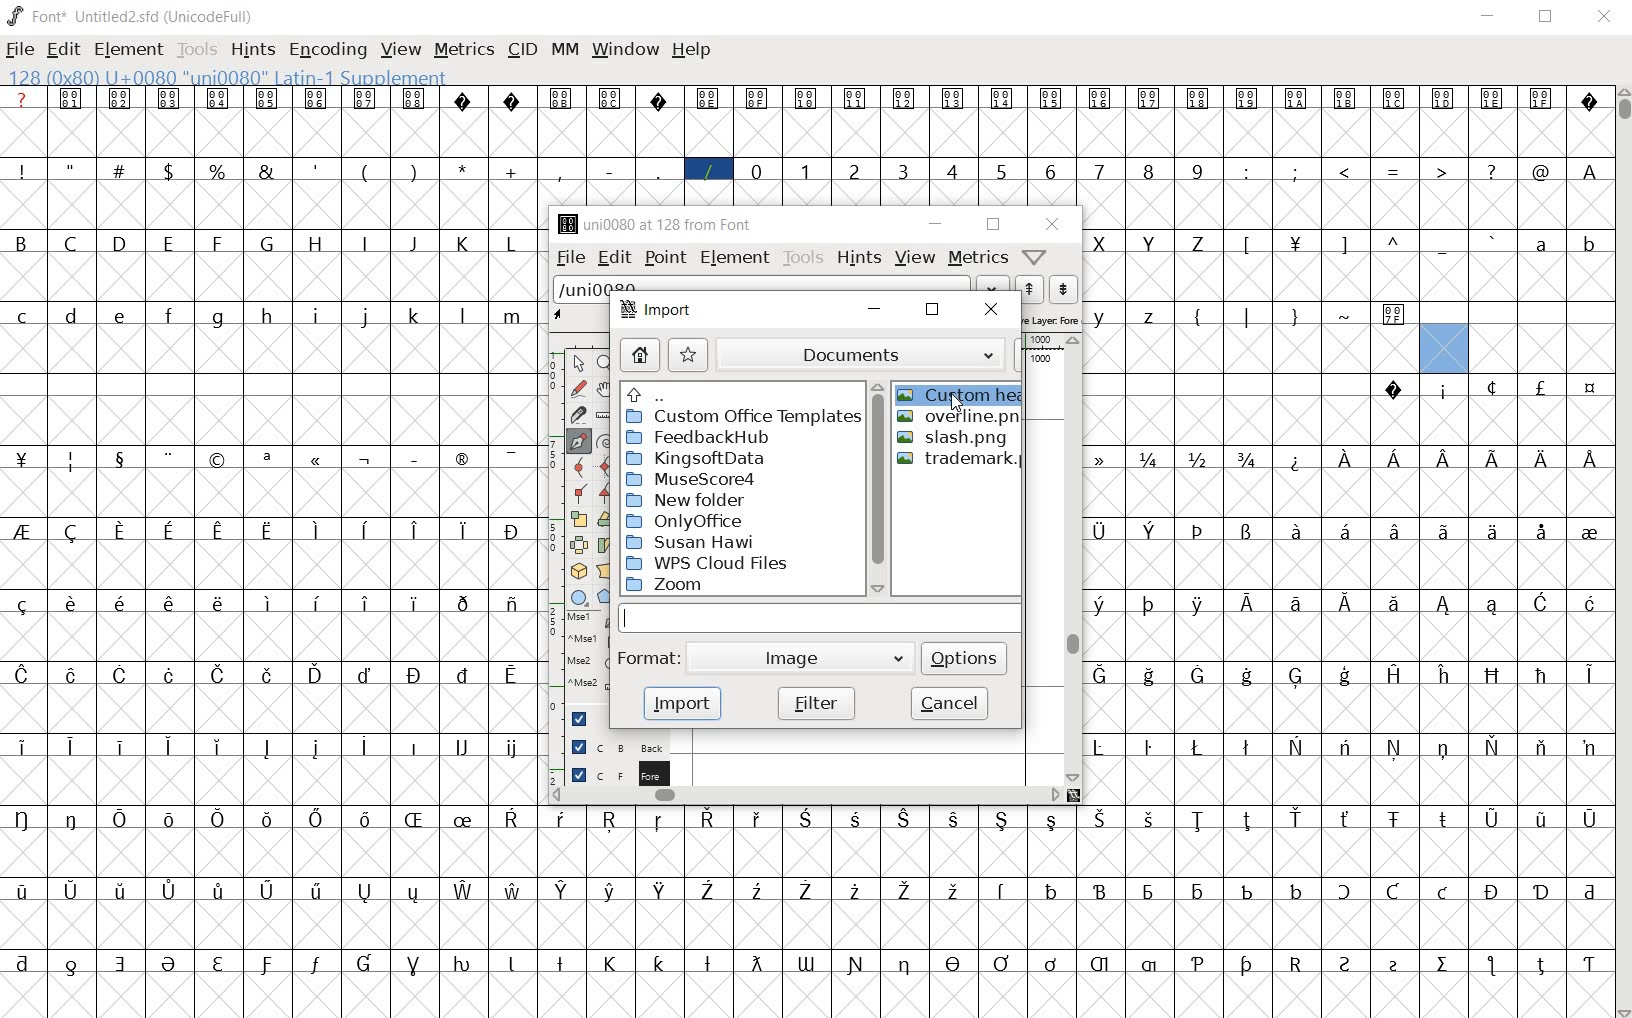  I want to click on glyph, so click(218, 98).